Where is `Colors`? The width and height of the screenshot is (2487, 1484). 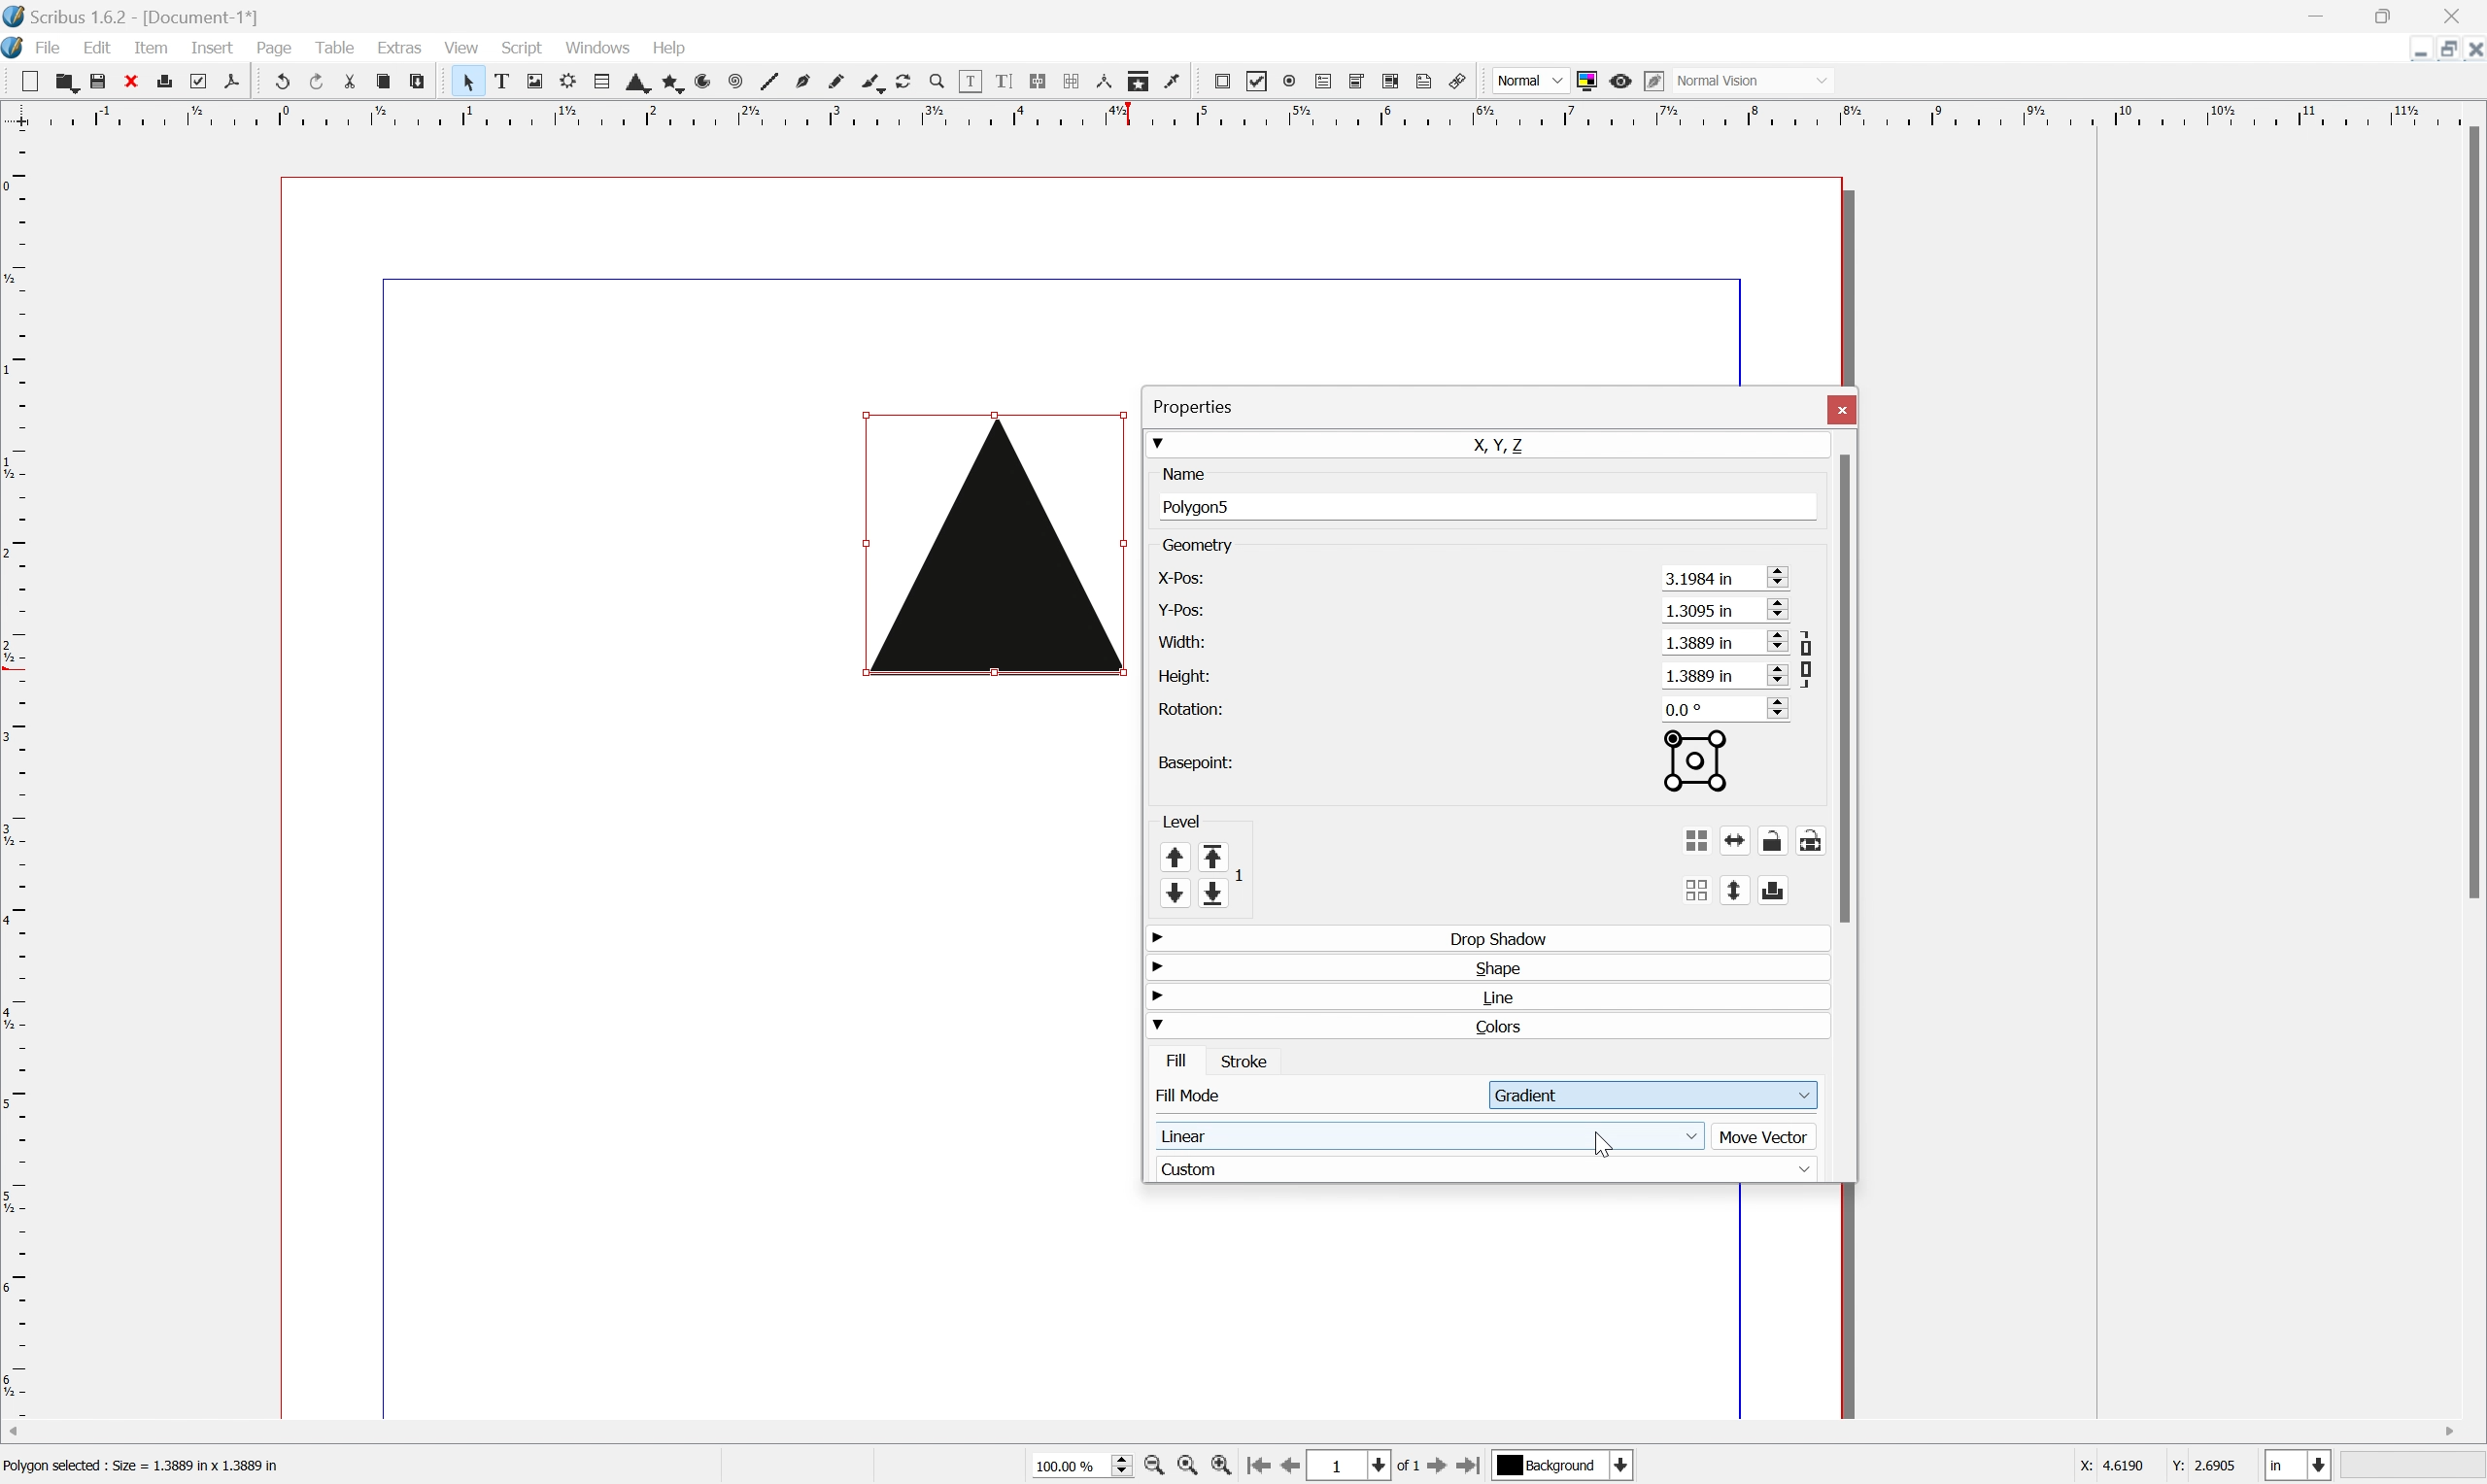 Colors is located at coordinates (1508, 1027).